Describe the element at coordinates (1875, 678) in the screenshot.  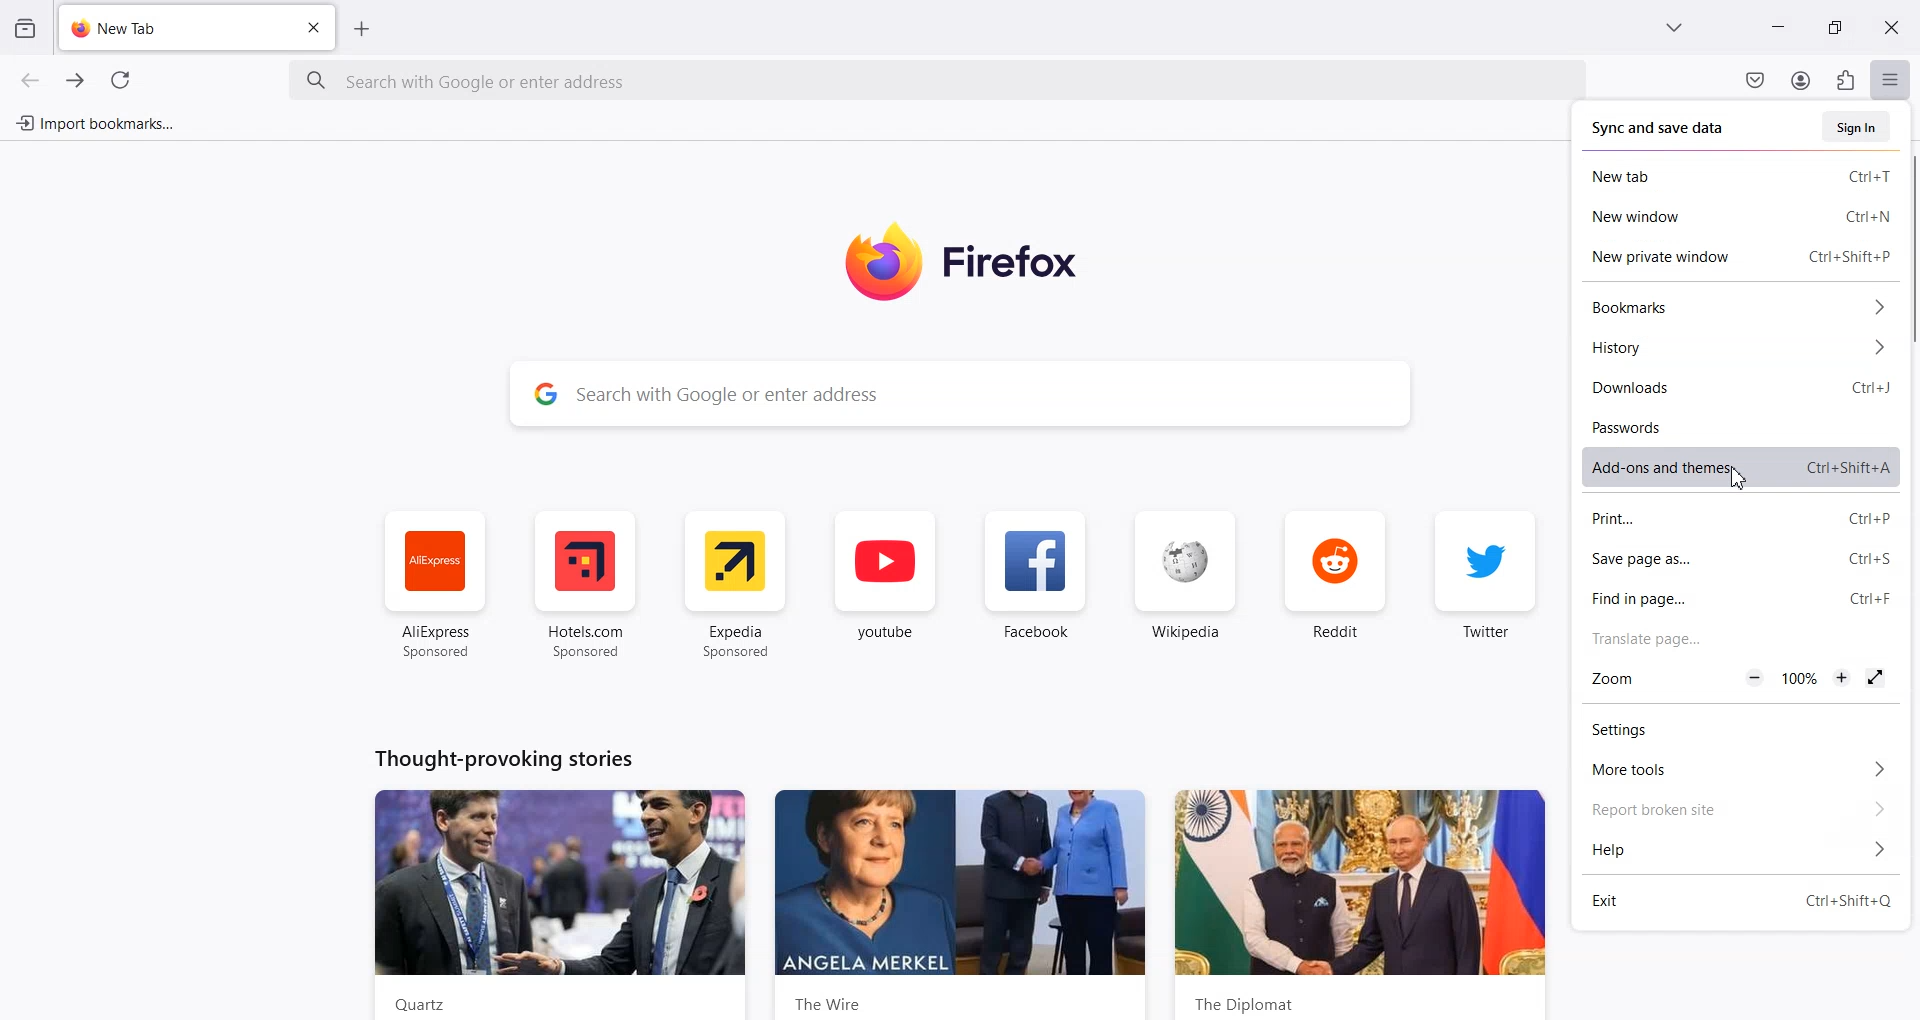
I see `Full Screen` at that location.